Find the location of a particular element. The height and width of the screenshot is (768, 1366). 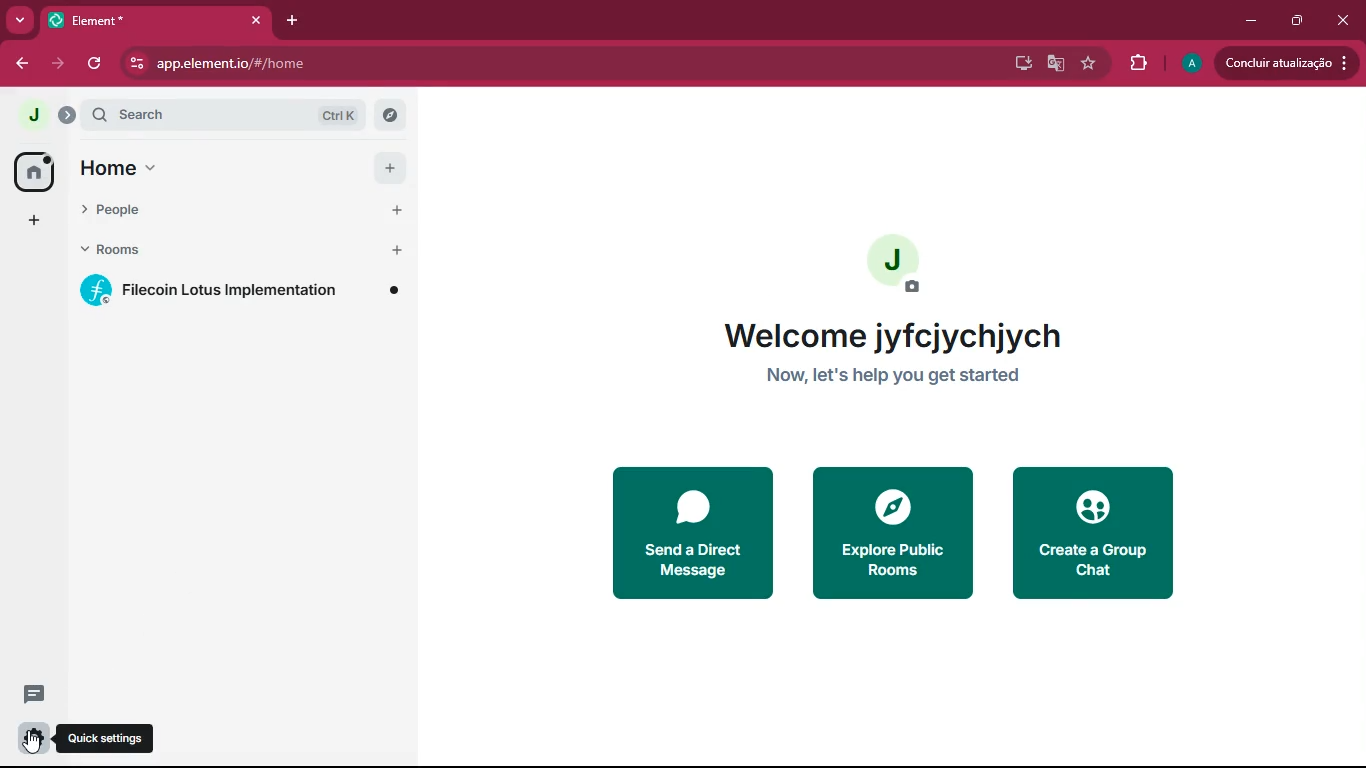

start chat is located at coordinates (397, 212).